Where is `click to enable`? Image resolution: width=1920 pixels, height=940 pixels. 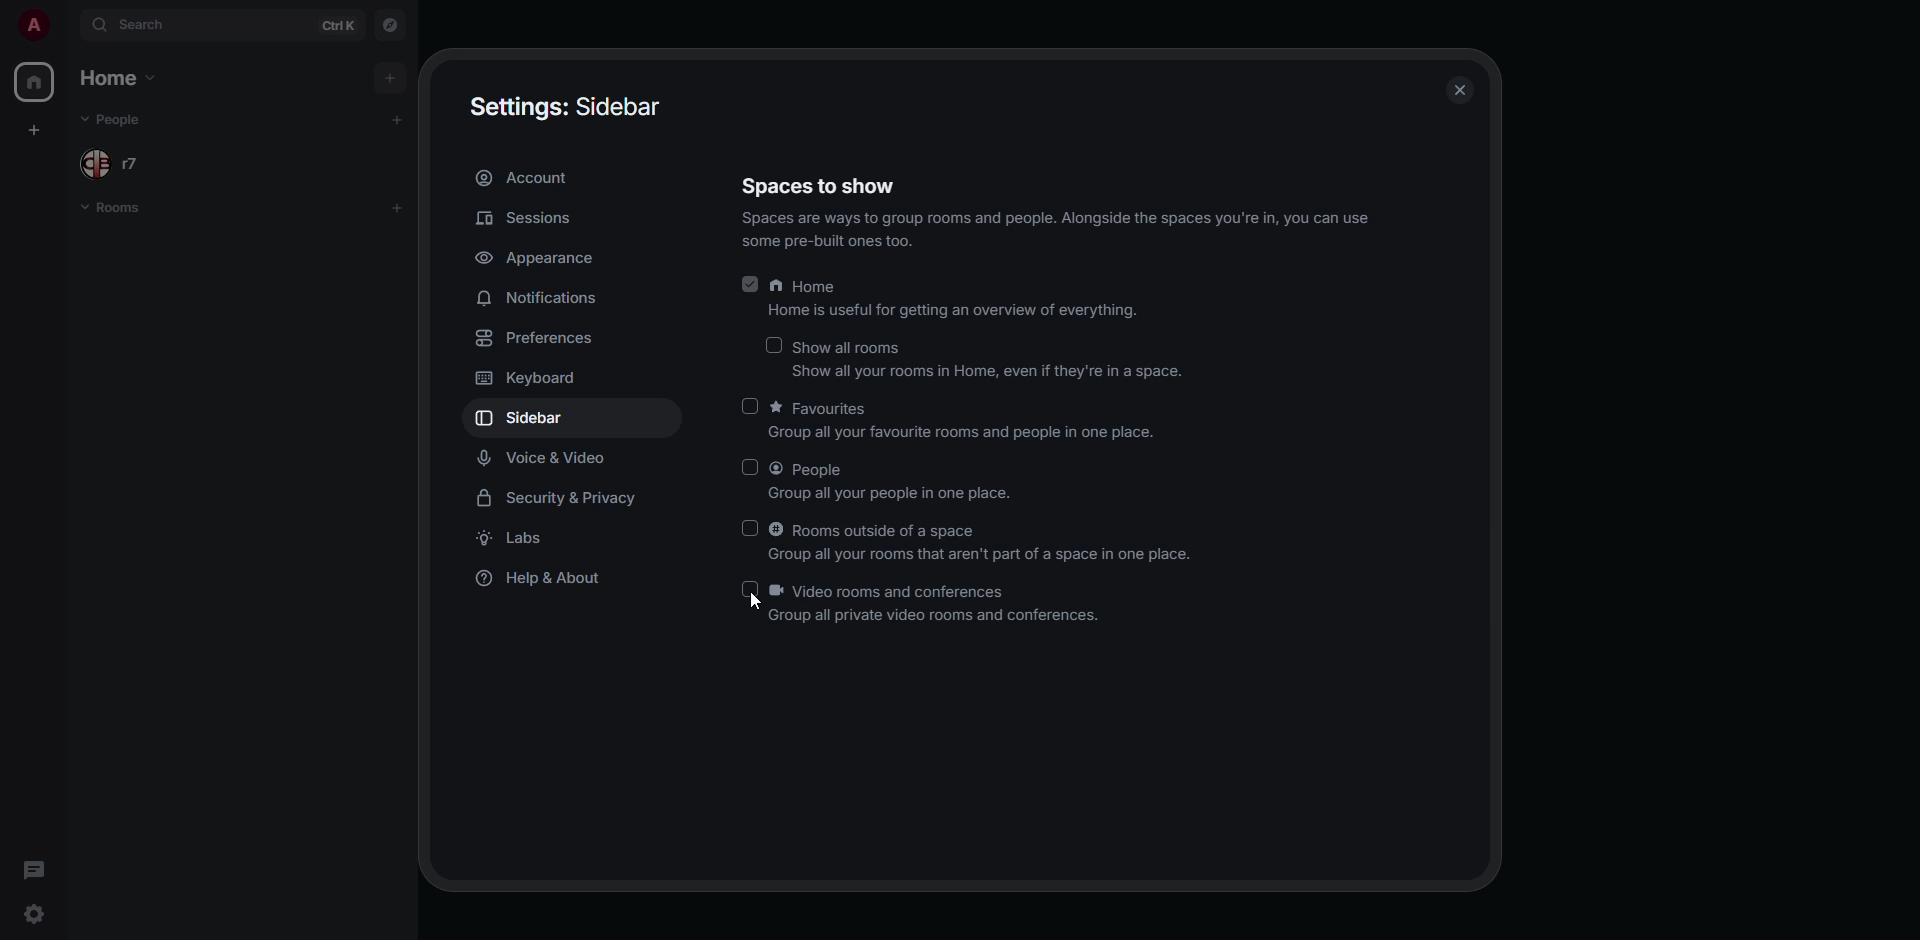
click to enable is located at coordinates (751, 526).